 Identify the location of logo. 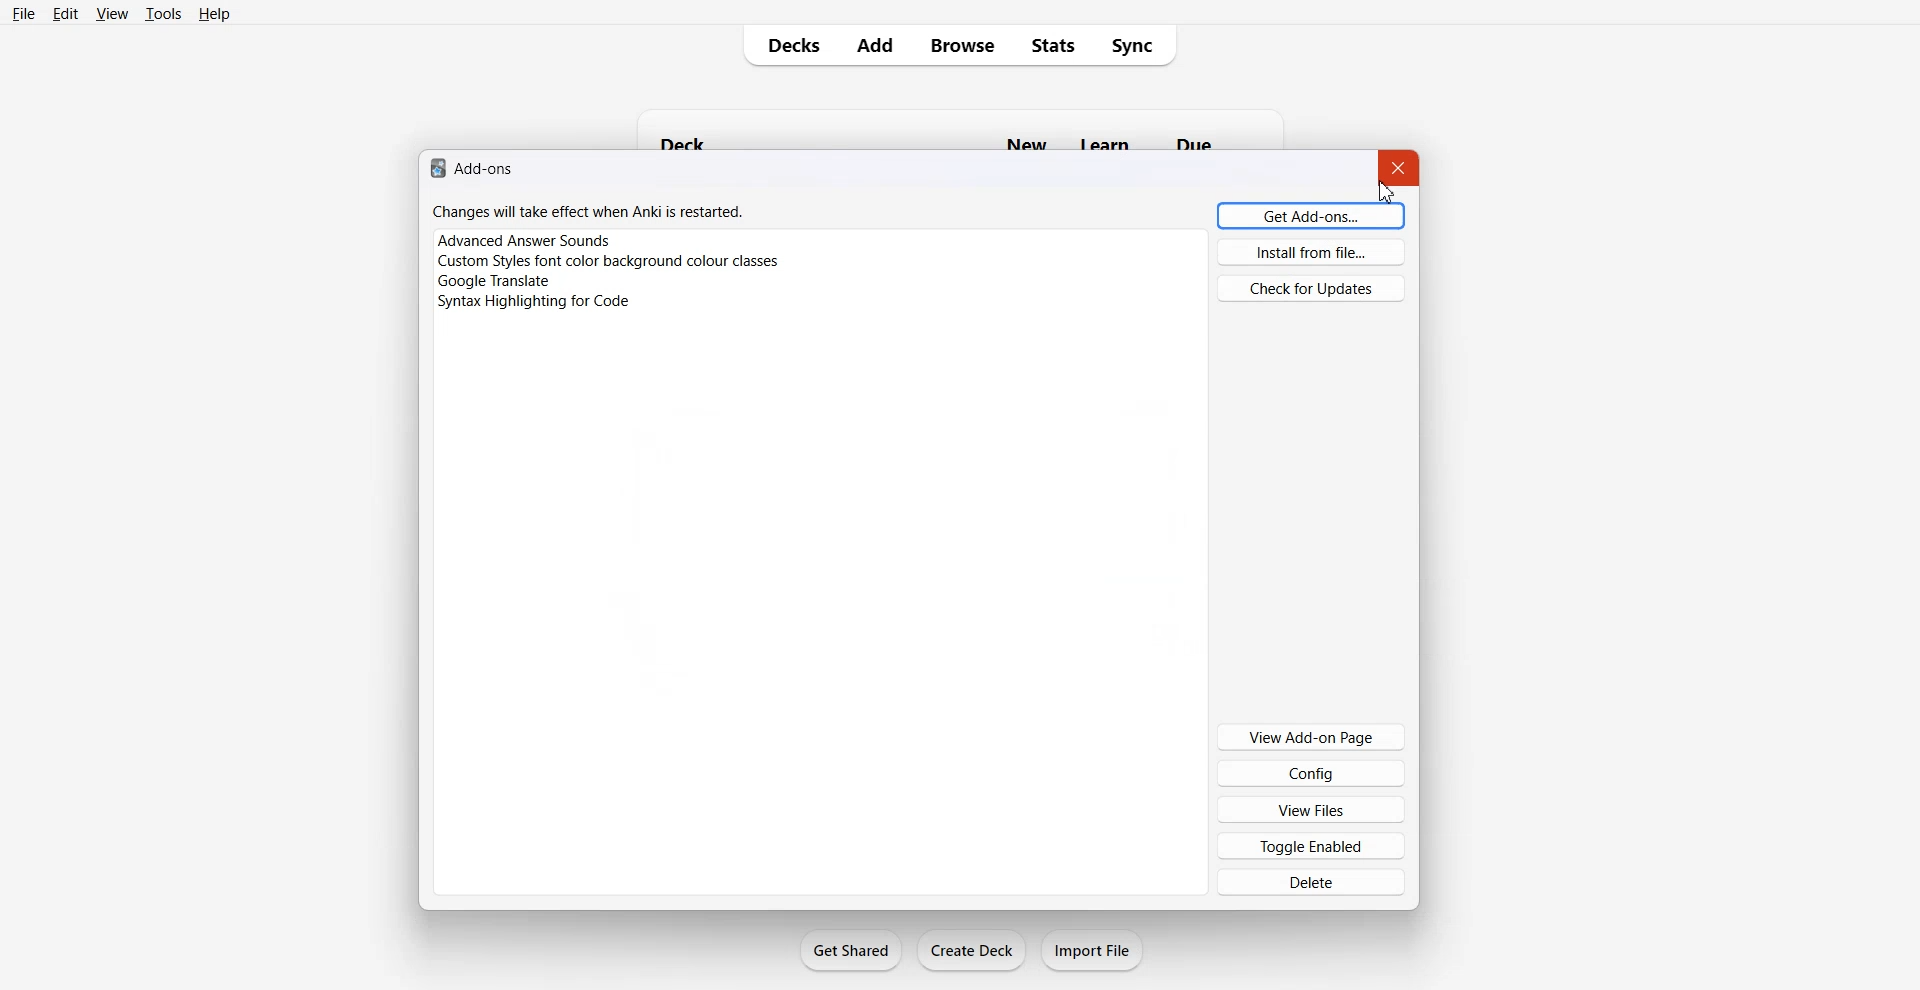
(436, 169).